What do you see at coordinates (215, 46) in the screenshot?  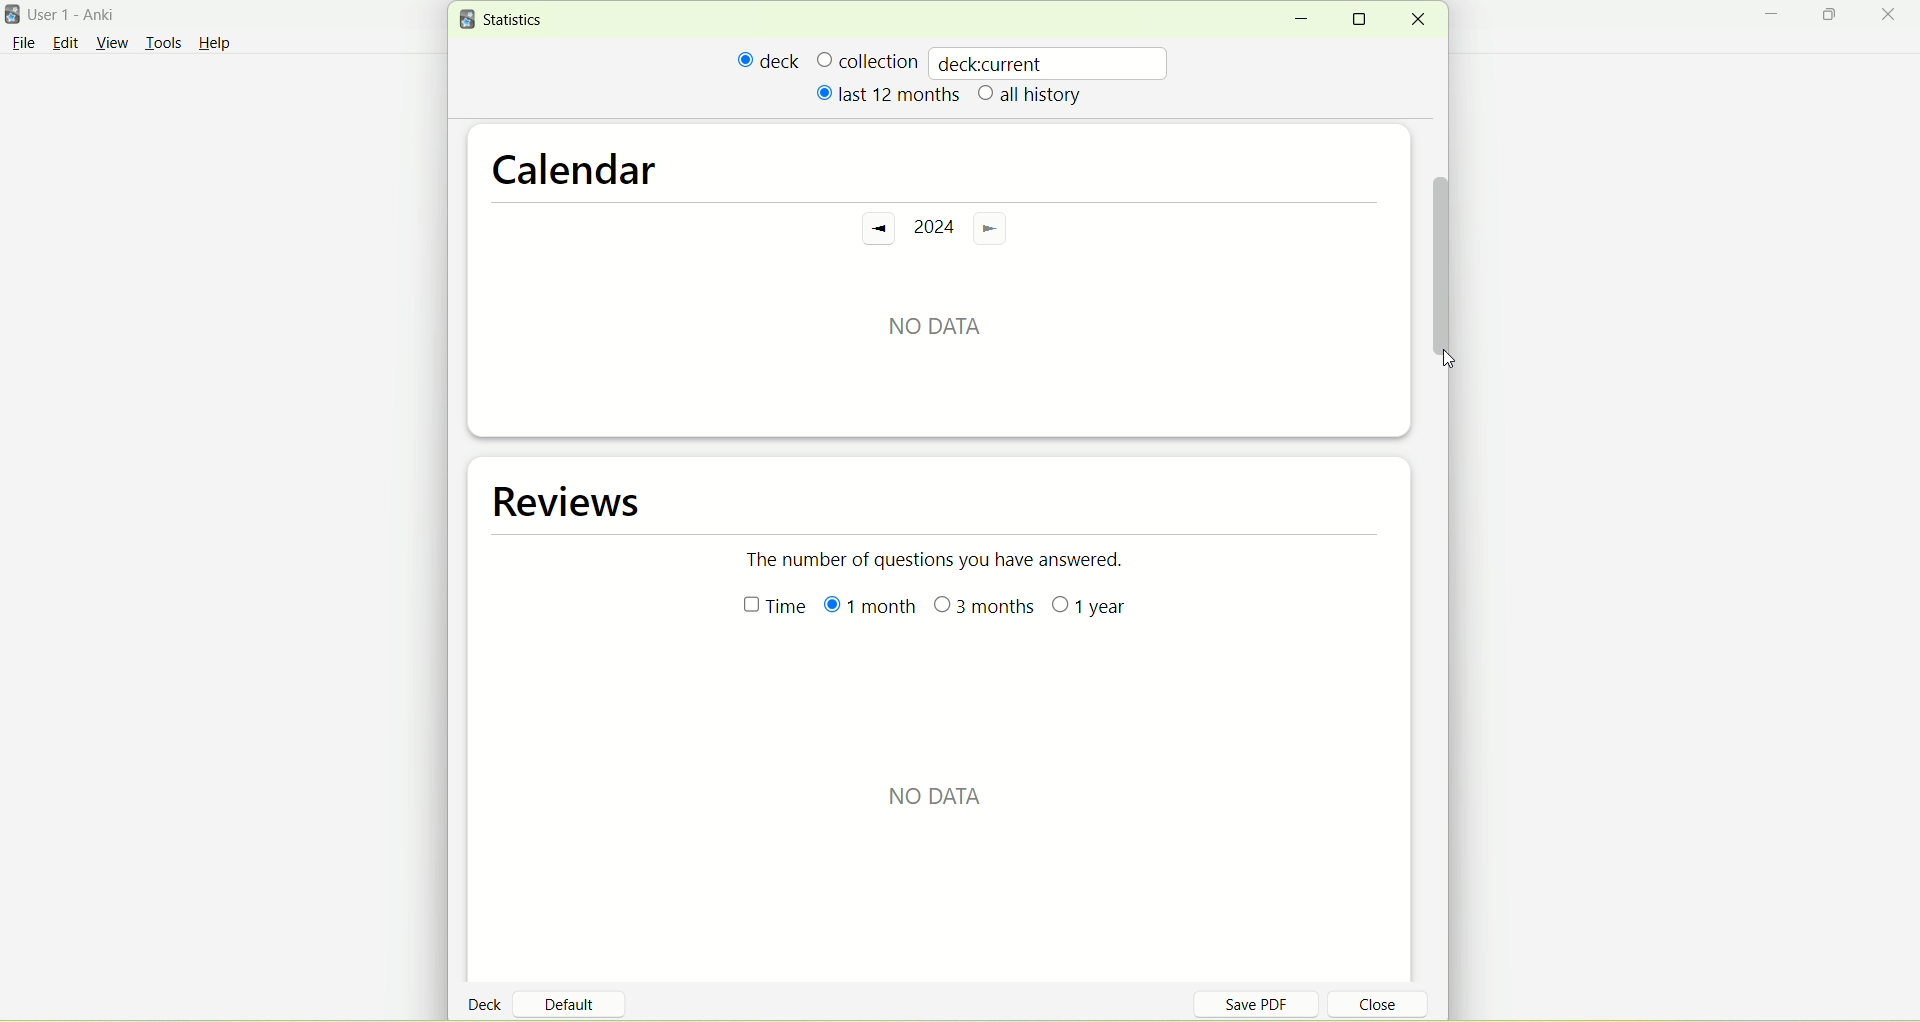 I see `Help` at bounding box center [215, 46].